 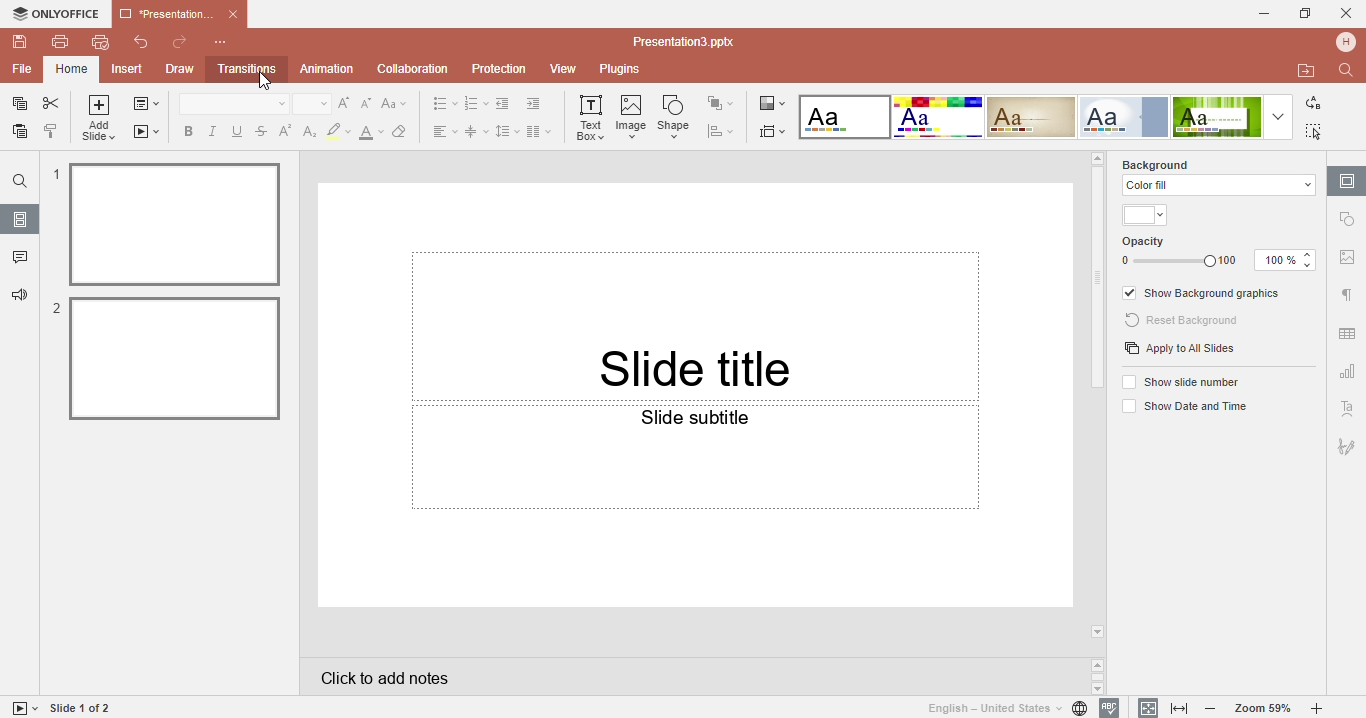 What do you see at coordinates (1220, 253) in the screenshot?
I see `Opacity` at bounding box center [1220, 253].